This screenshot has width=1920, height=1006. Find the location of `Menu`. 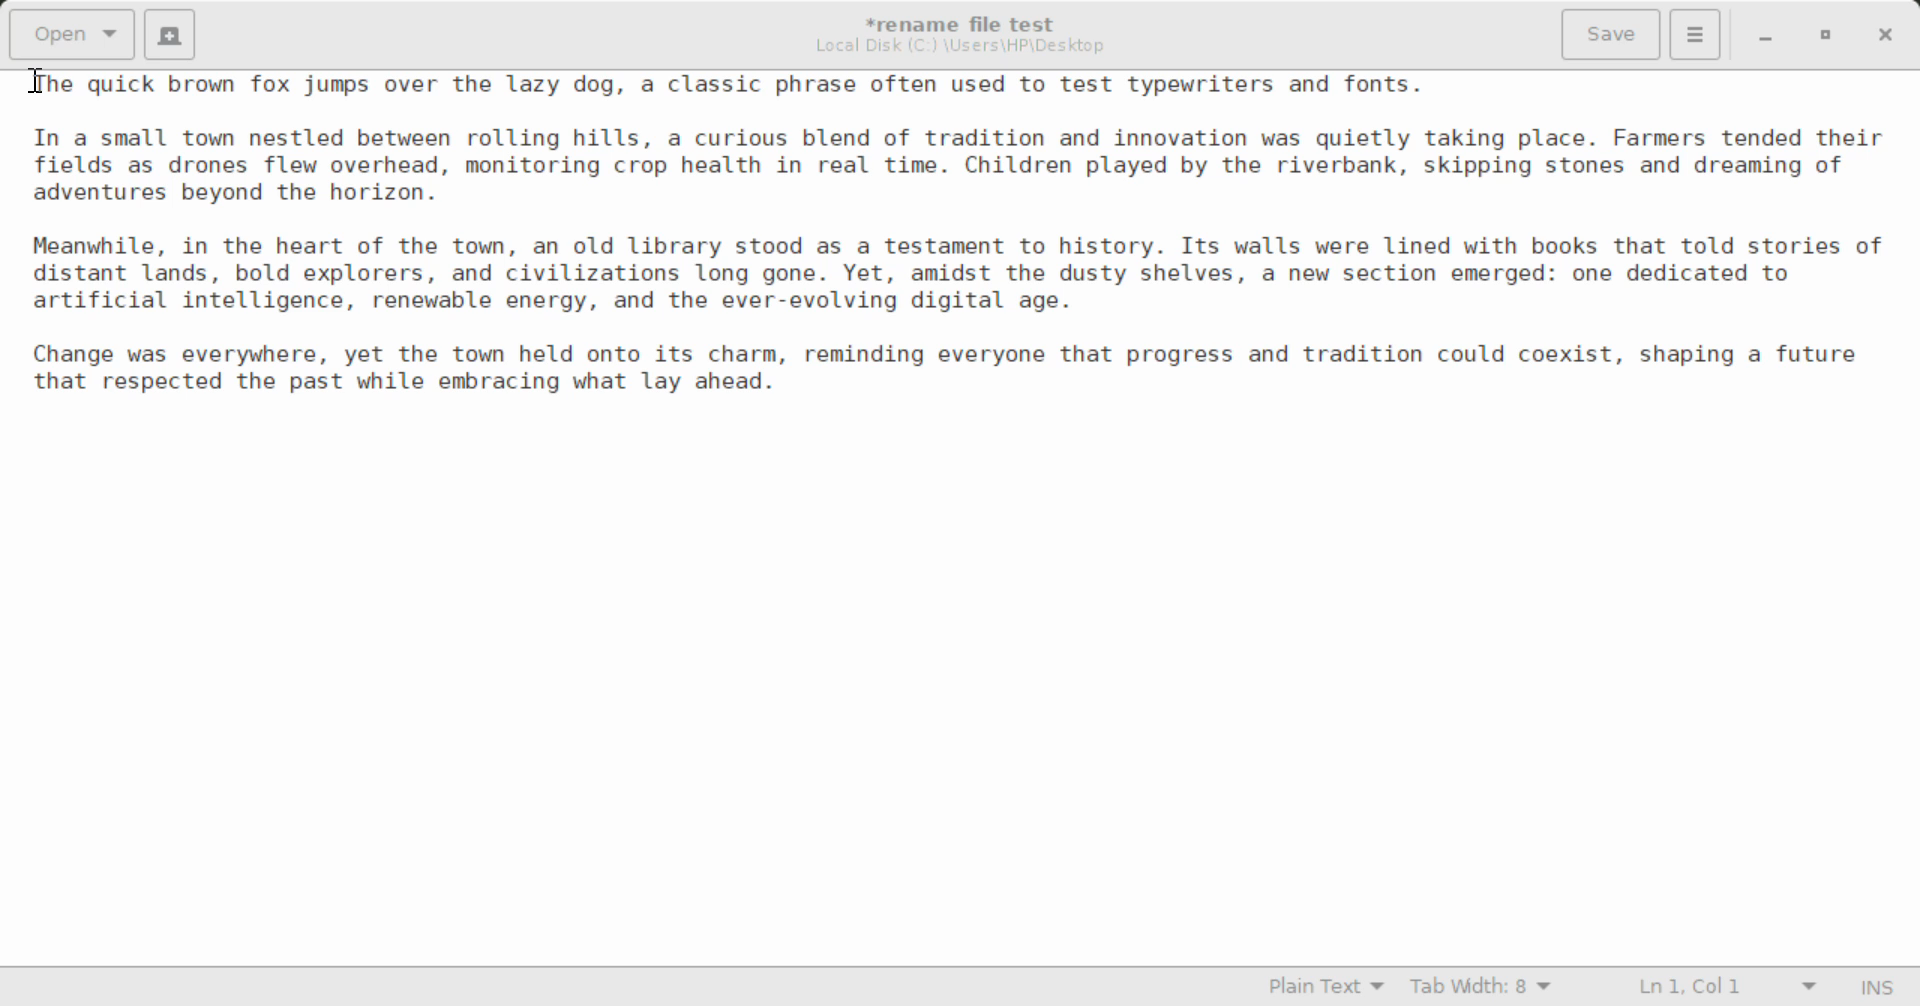

Menu is located at coordinates (1696, 35).